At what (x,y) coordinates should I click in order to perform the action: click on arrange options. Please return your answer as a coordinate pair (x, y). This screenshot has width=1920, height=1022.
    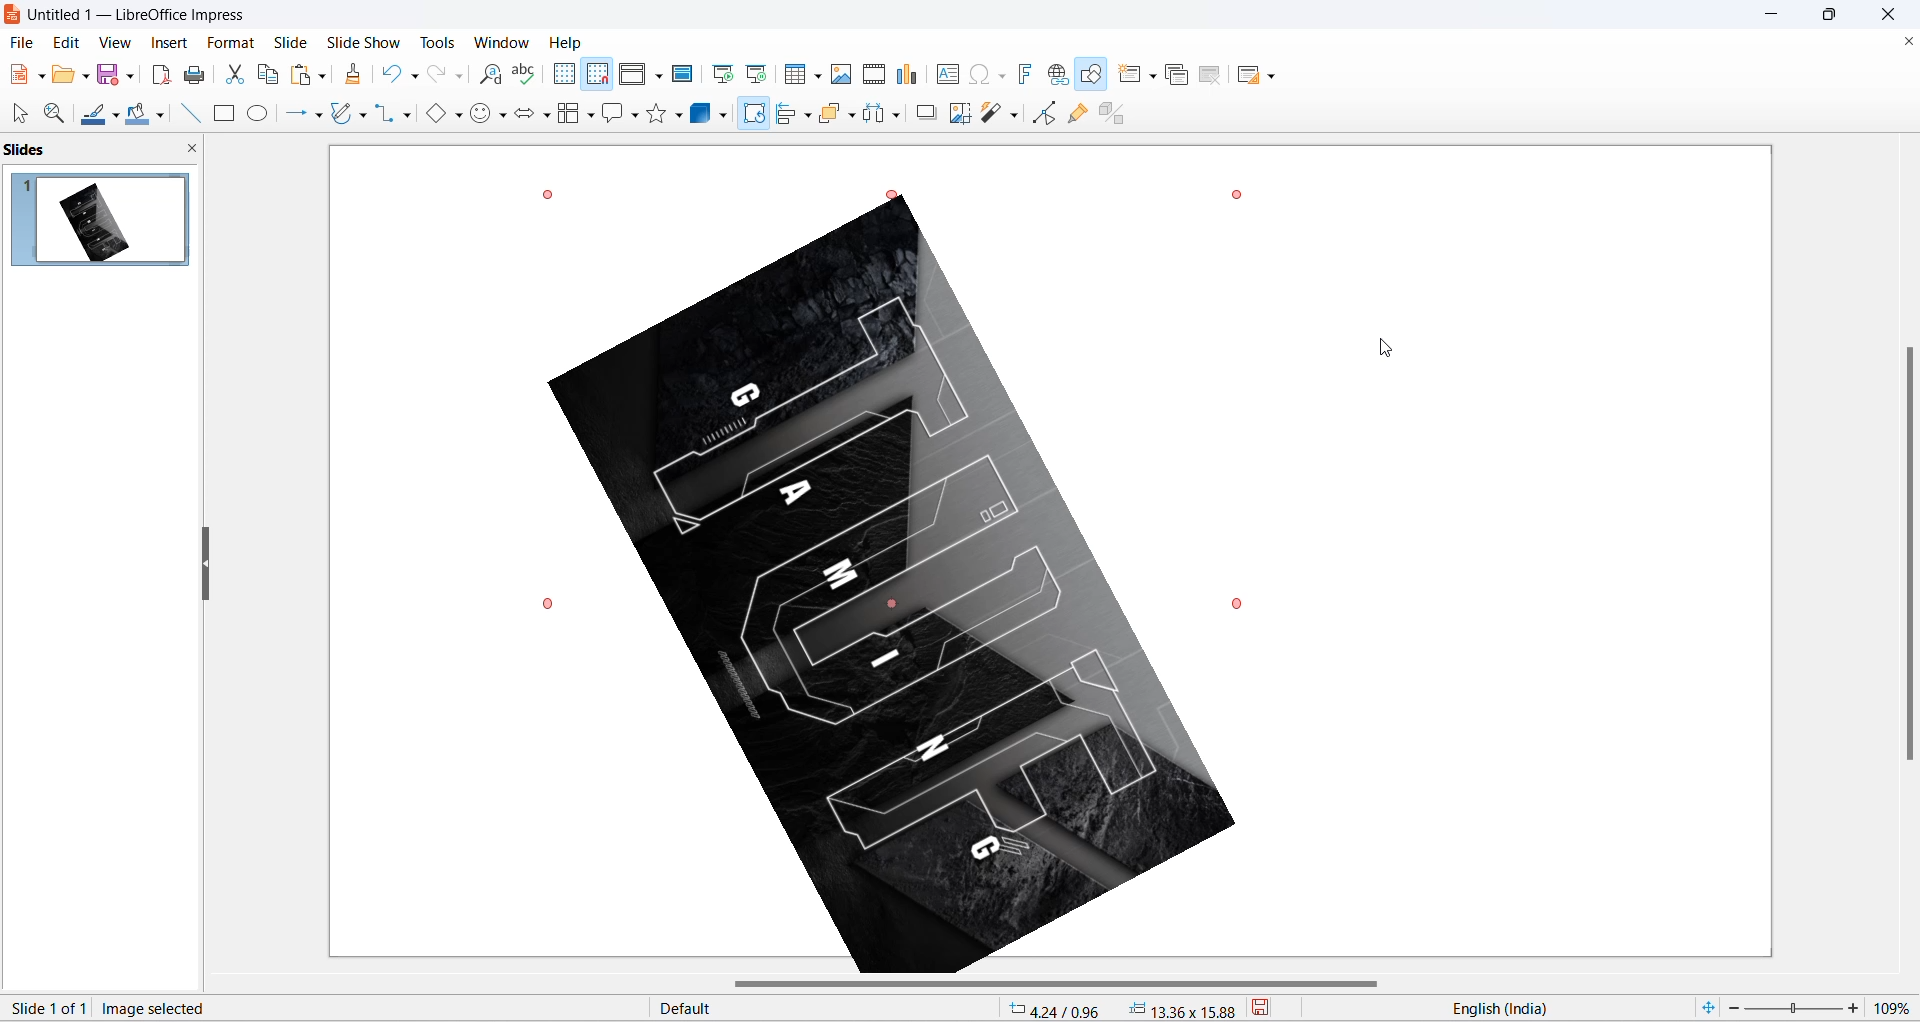
    Looking at the image, I should click on (854, 116).